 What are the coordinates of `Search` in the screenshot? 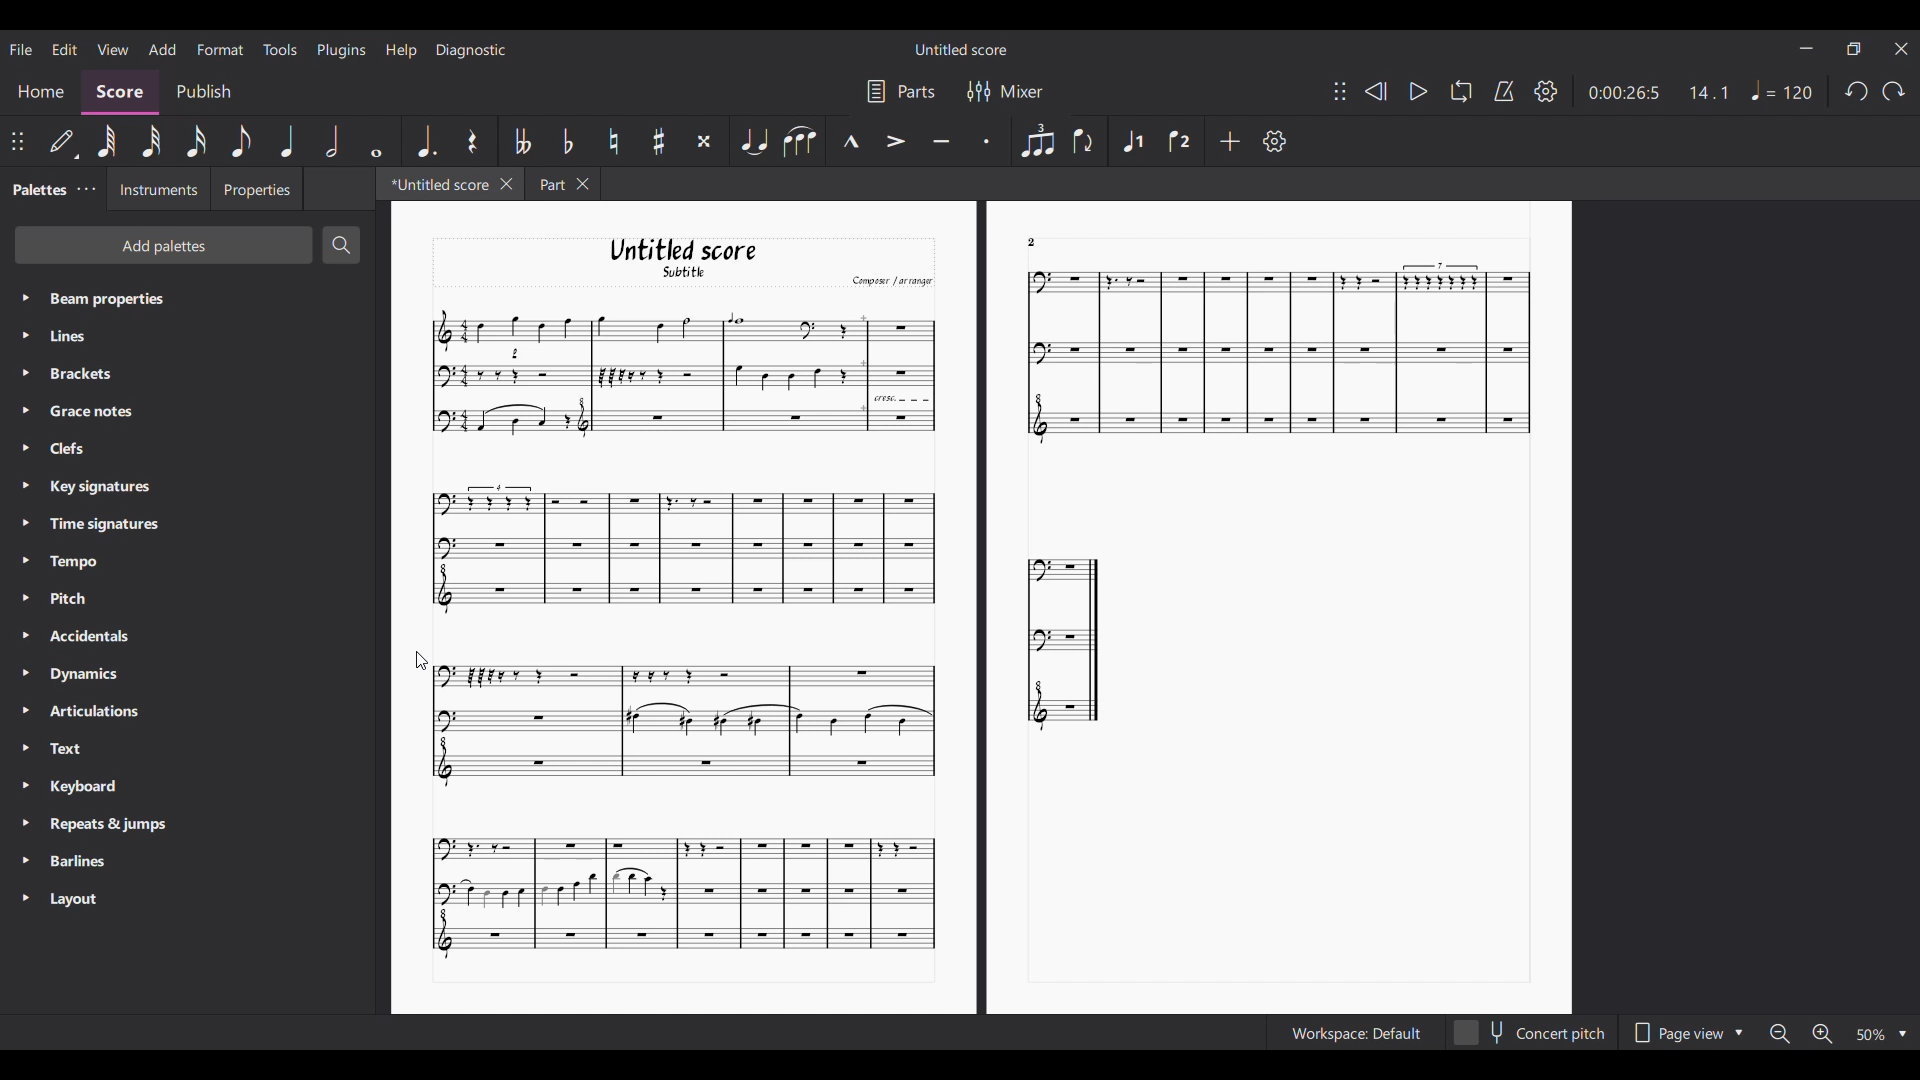 It's located at (341, 245).